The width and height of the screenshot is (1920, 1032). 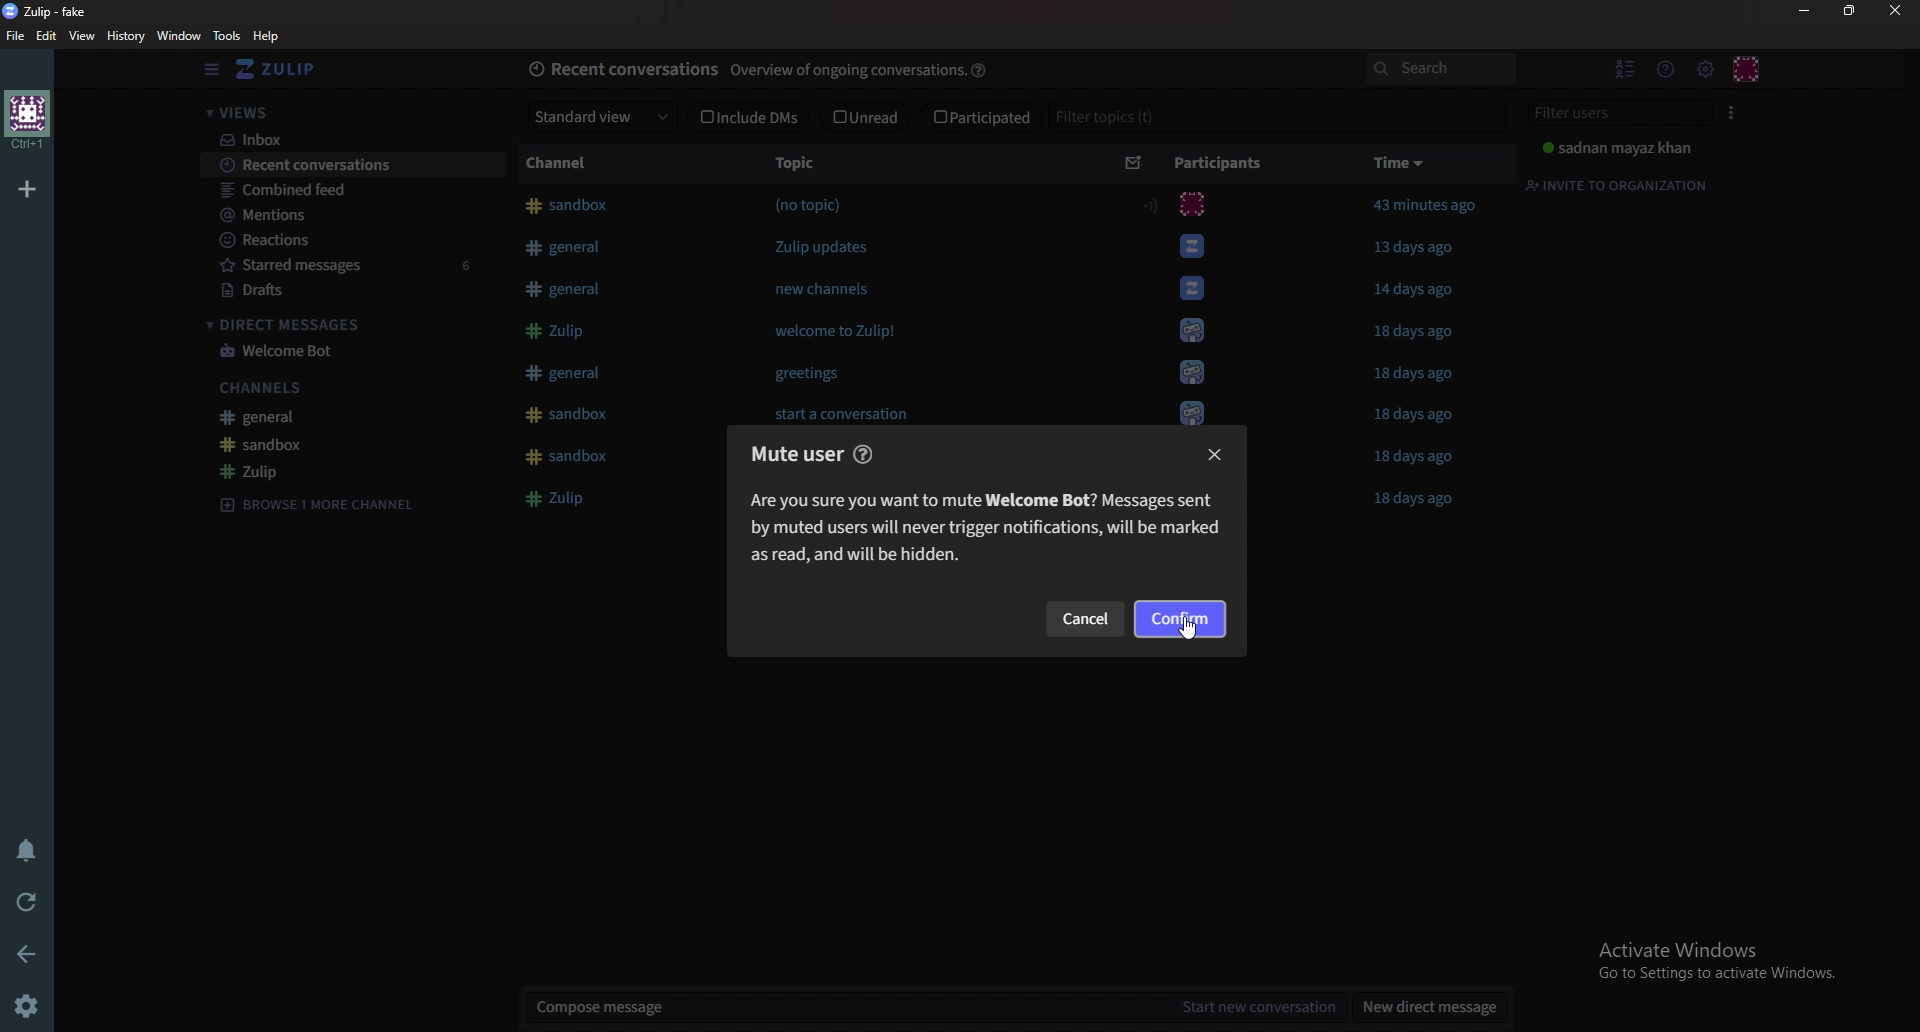 I want to click on help, so click(x=266, y=36).